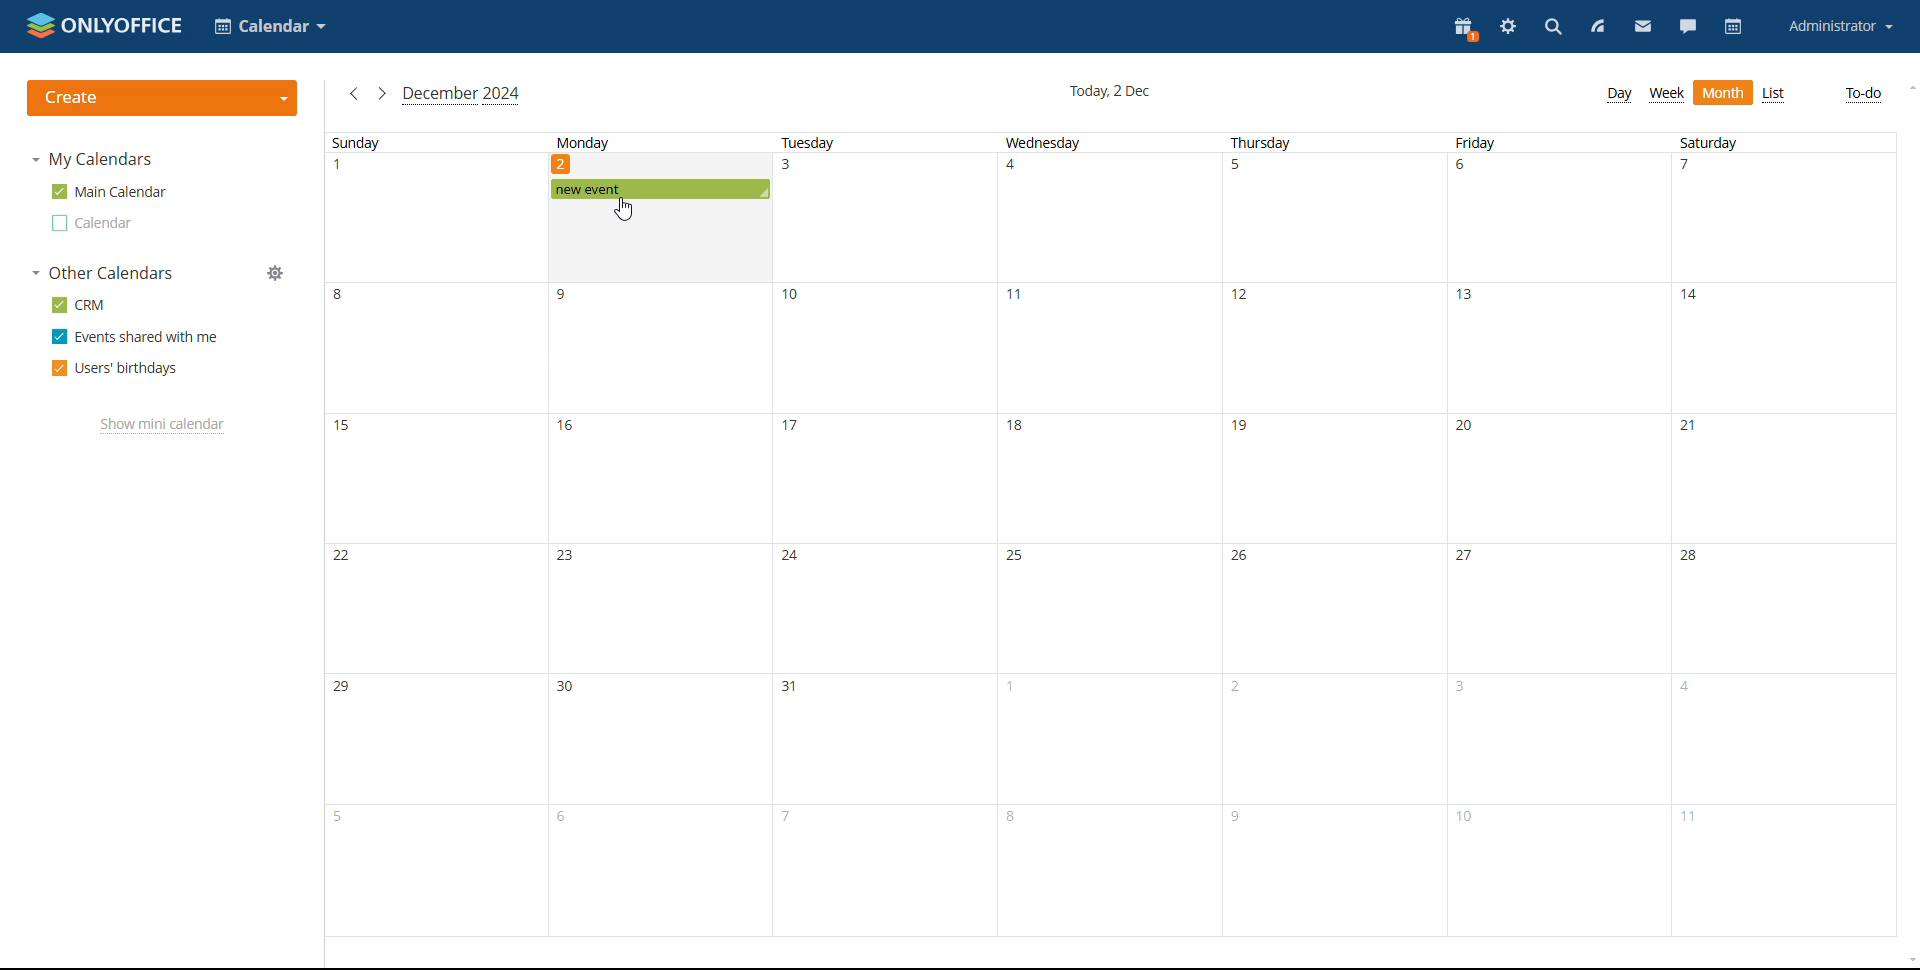  What do you see at coordinates (275, 274) in the screenshot?
I see `calendar settings ` at bounding box center [275, 274].